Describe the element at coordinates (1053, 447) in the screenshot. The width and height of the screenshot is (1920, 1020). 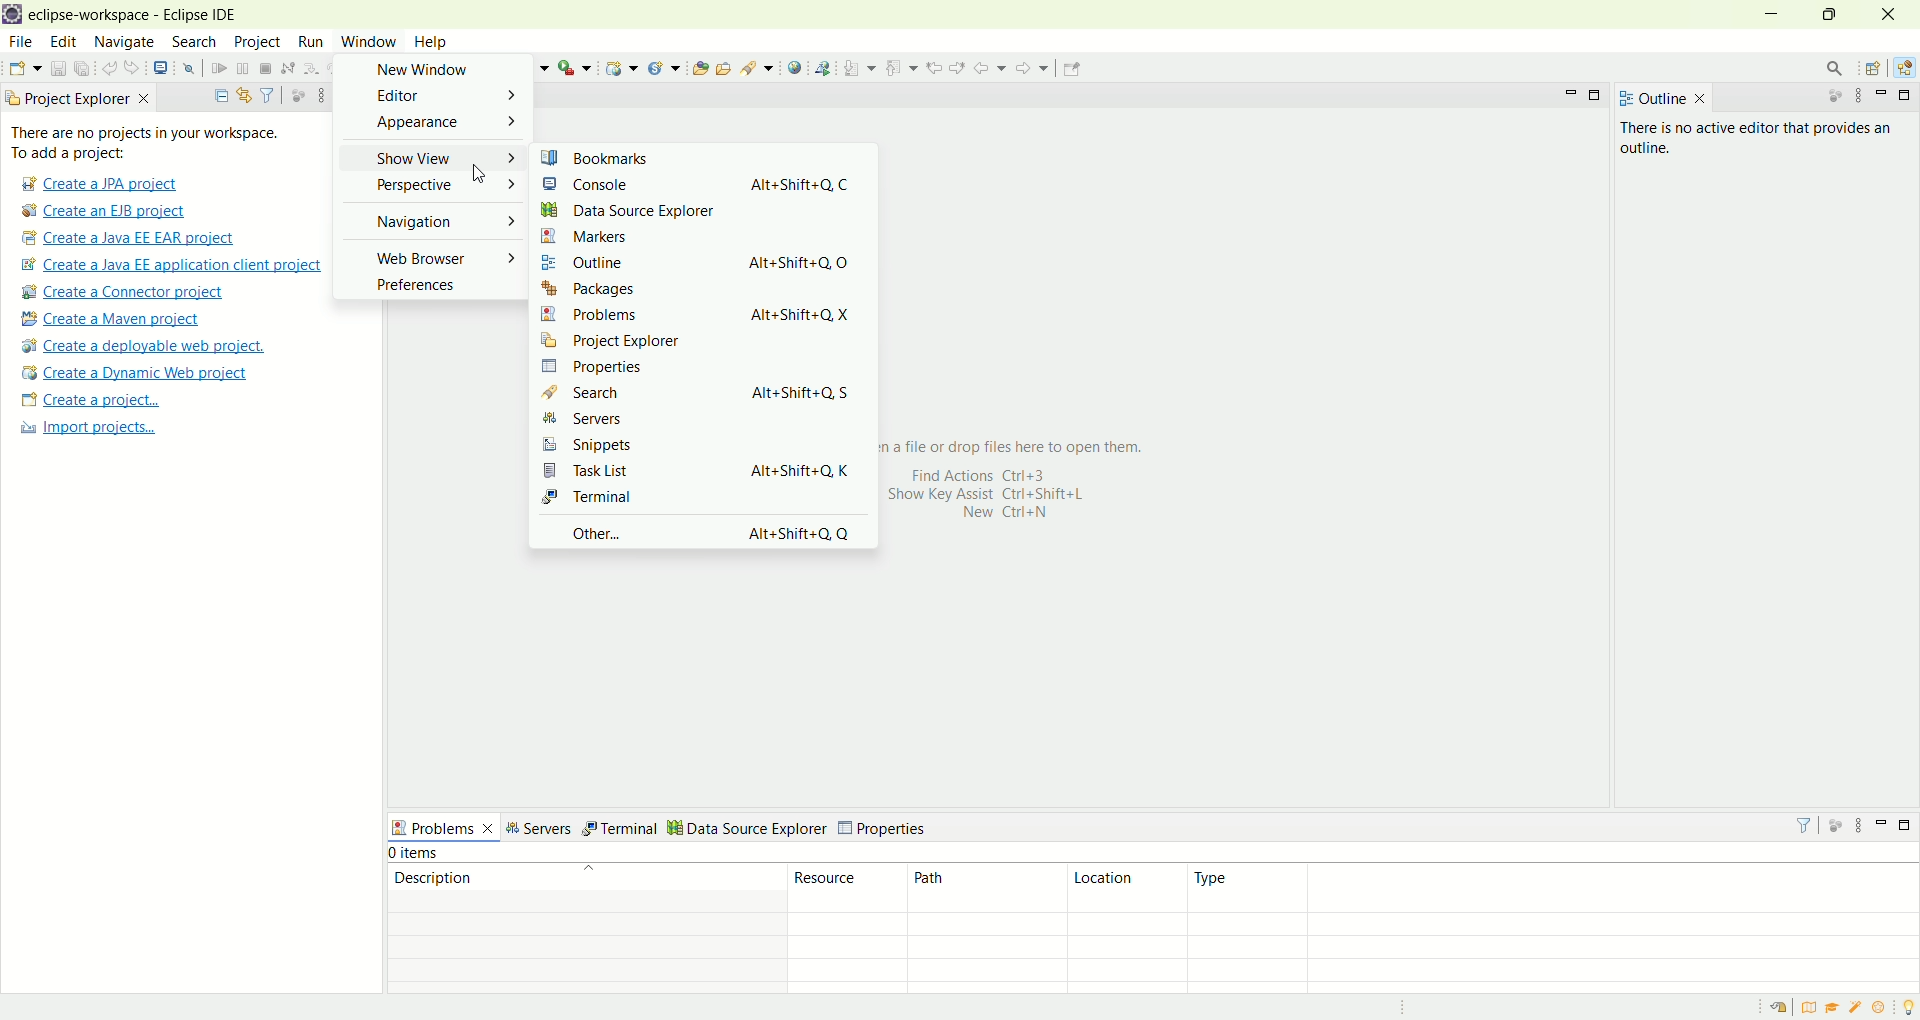
I see `a file to drop files here to open them` at that location.